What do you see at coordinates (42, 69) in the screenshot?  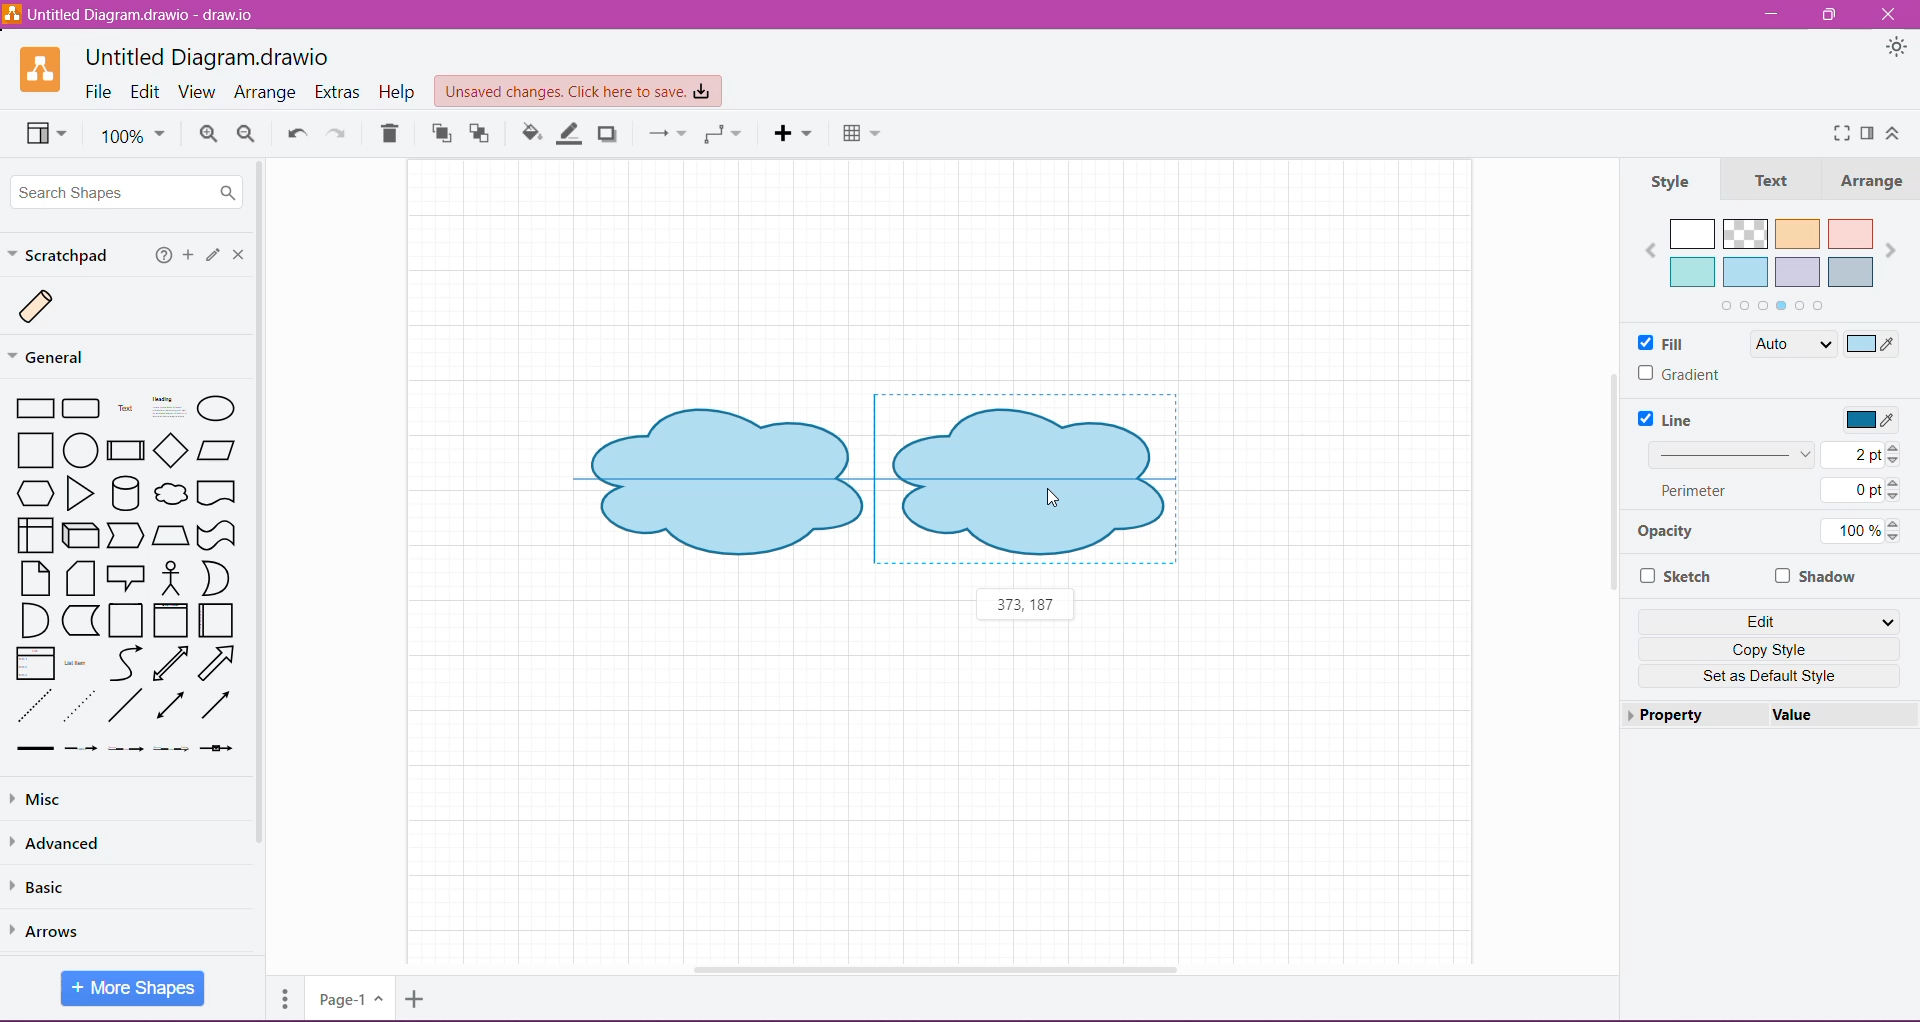 I see `Application Logo` at bounding box center [42, 69].